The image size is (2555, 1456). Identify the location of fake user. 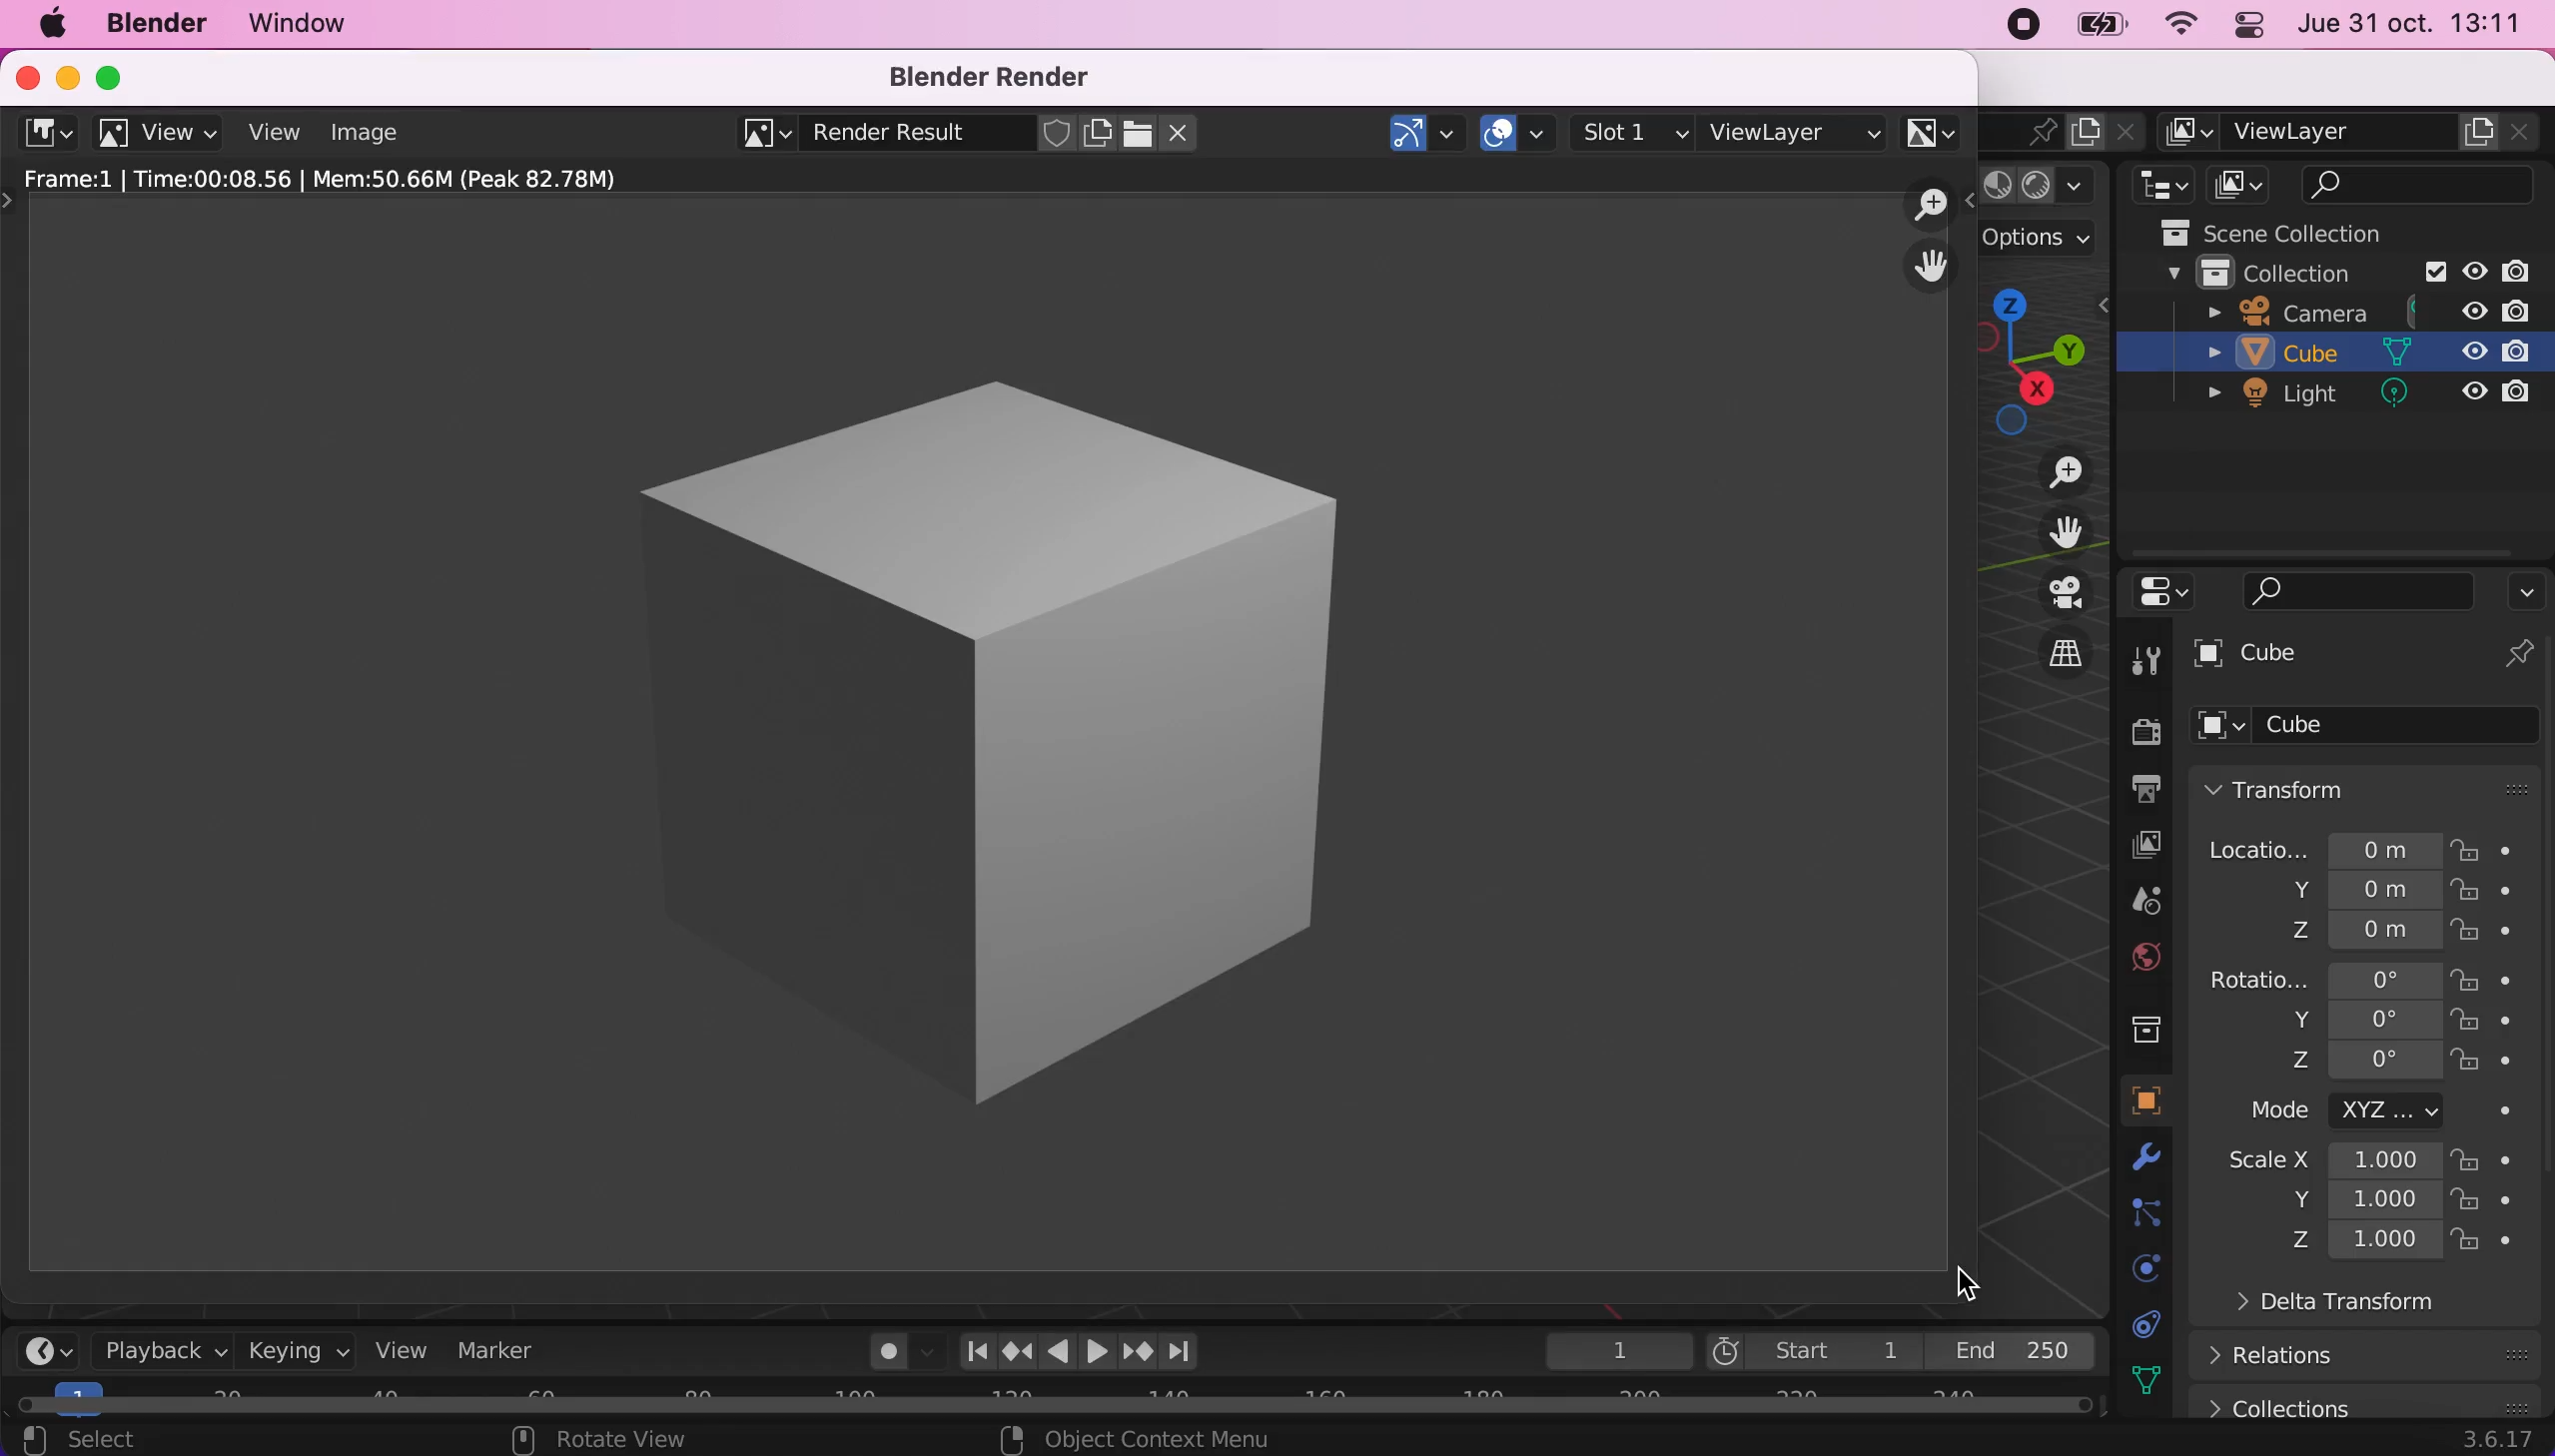
(1057, 134).